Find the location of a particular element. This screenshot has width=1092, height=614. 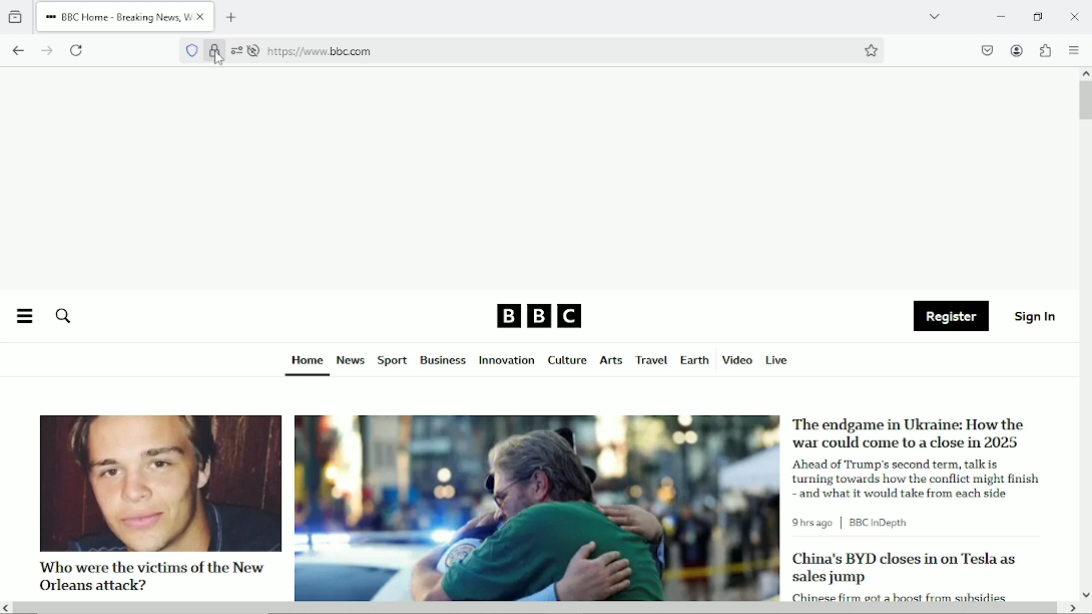

image is located at coordinates (538, 509).